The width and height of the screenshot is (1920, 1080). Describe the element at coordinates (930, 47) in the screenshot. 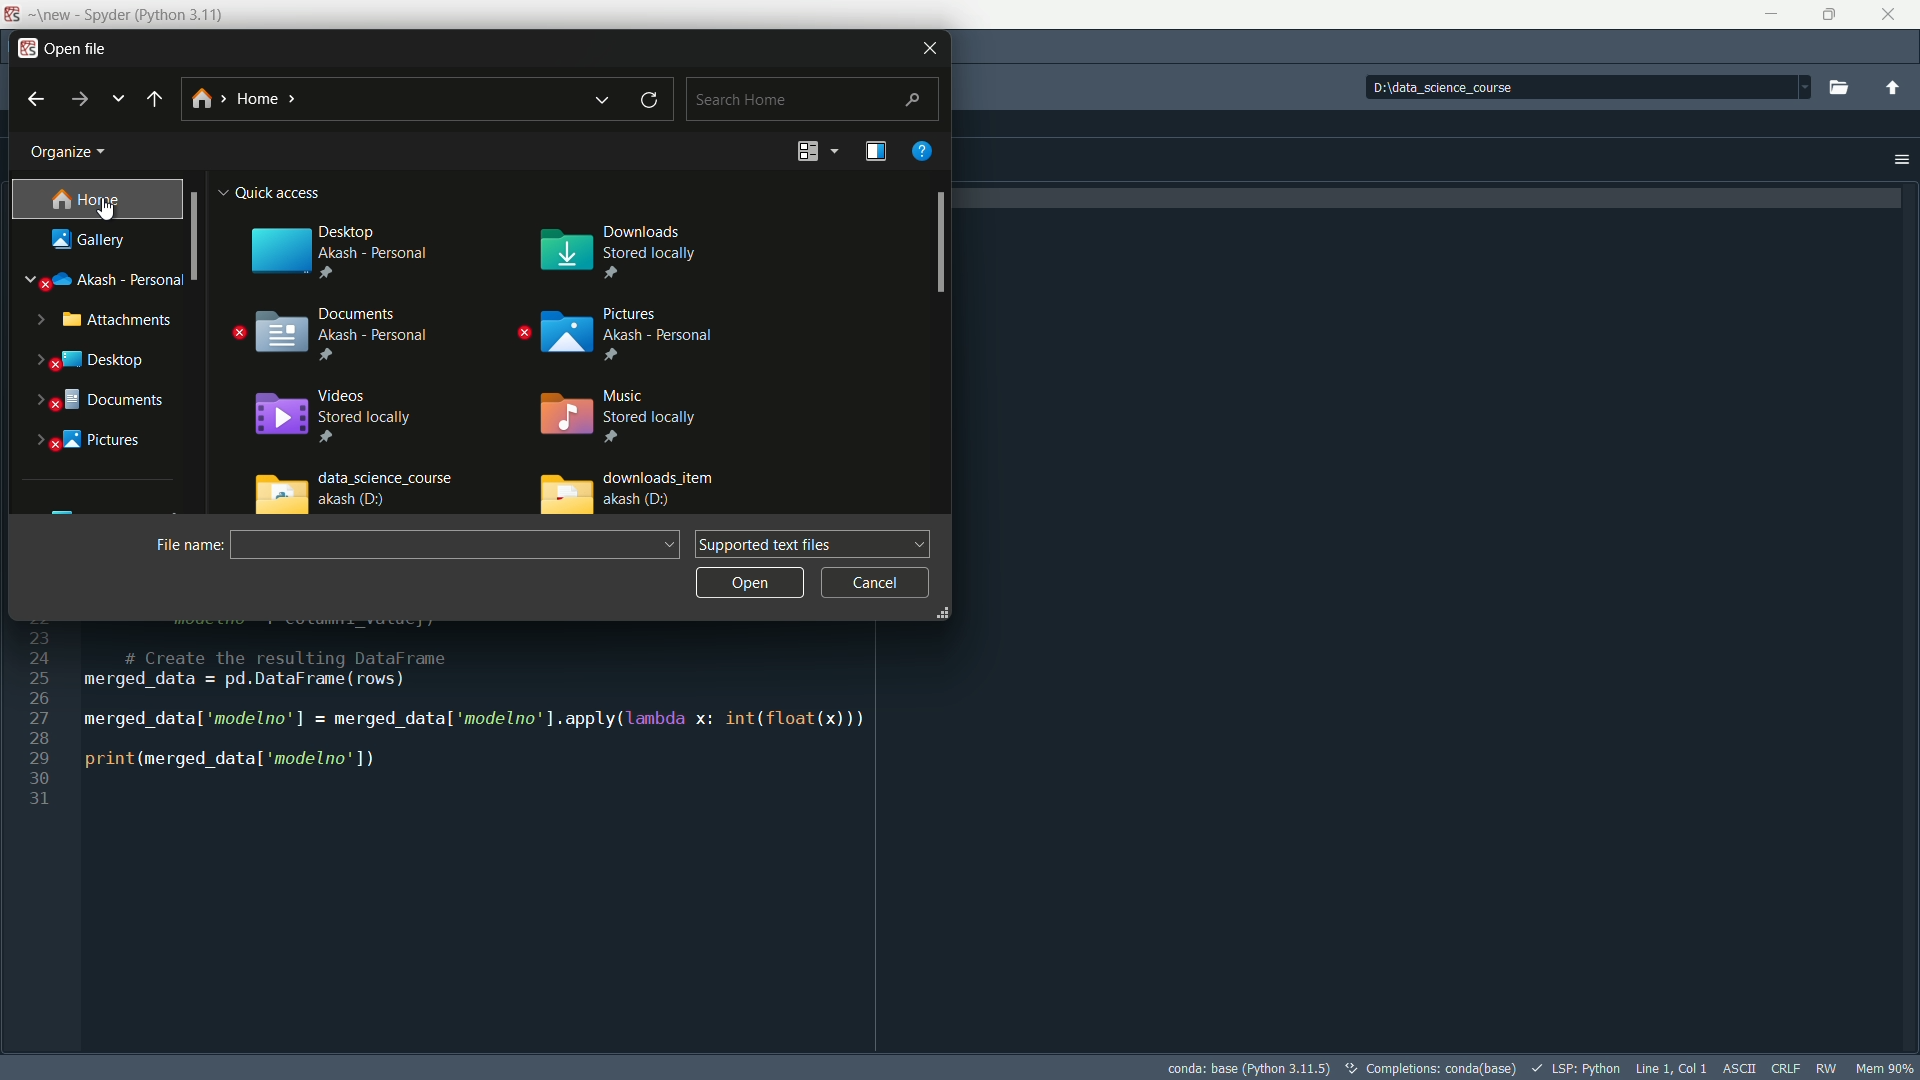

I see `close` at that location.